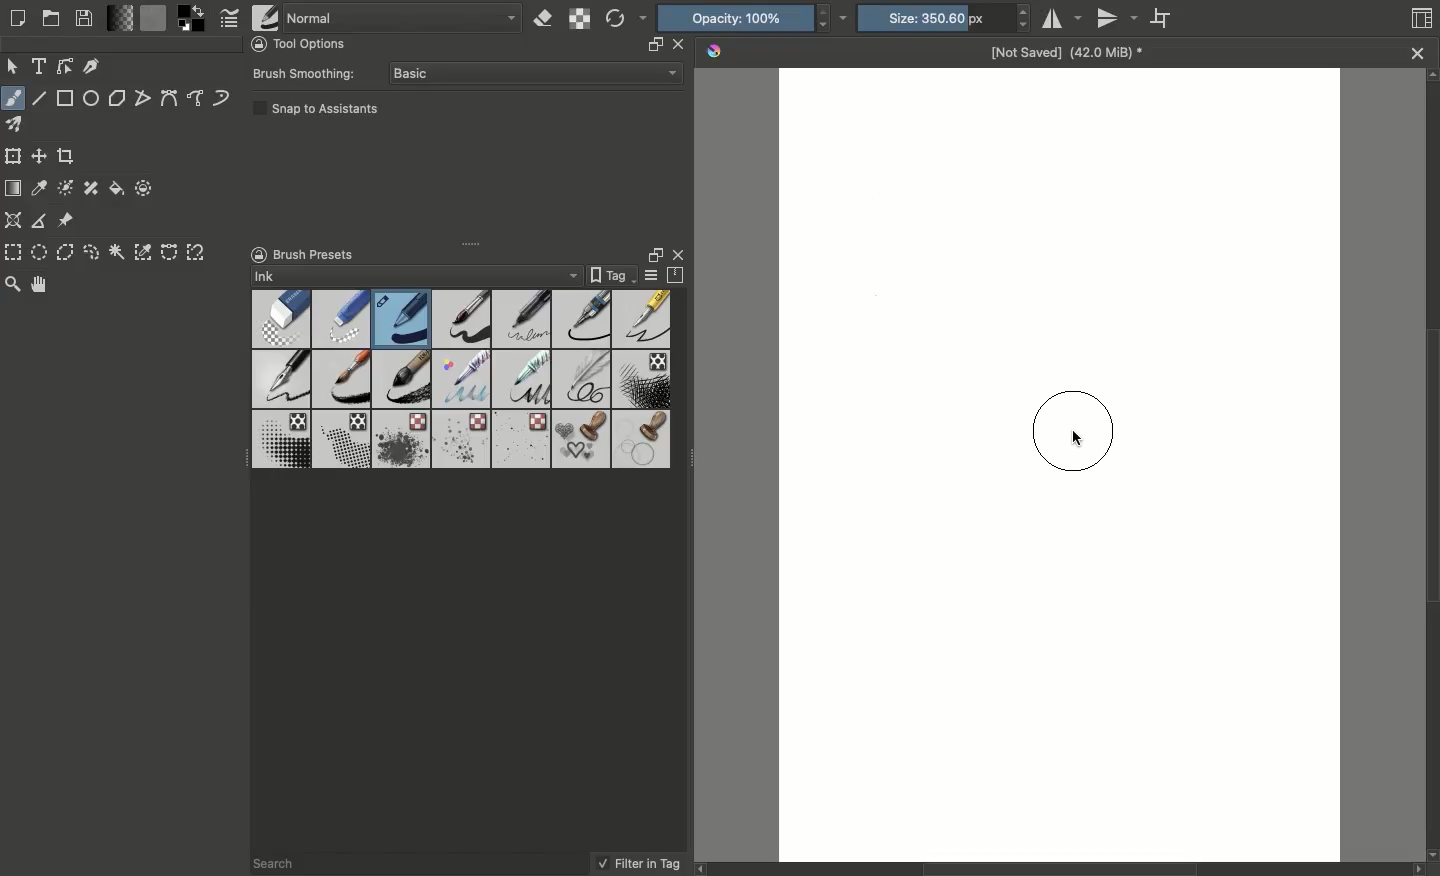 The height and width of the screenshot is (876, 1440). Describe the element at coordinates (21, 128) in the screenshot. I see `Multibrush tool` at that location.